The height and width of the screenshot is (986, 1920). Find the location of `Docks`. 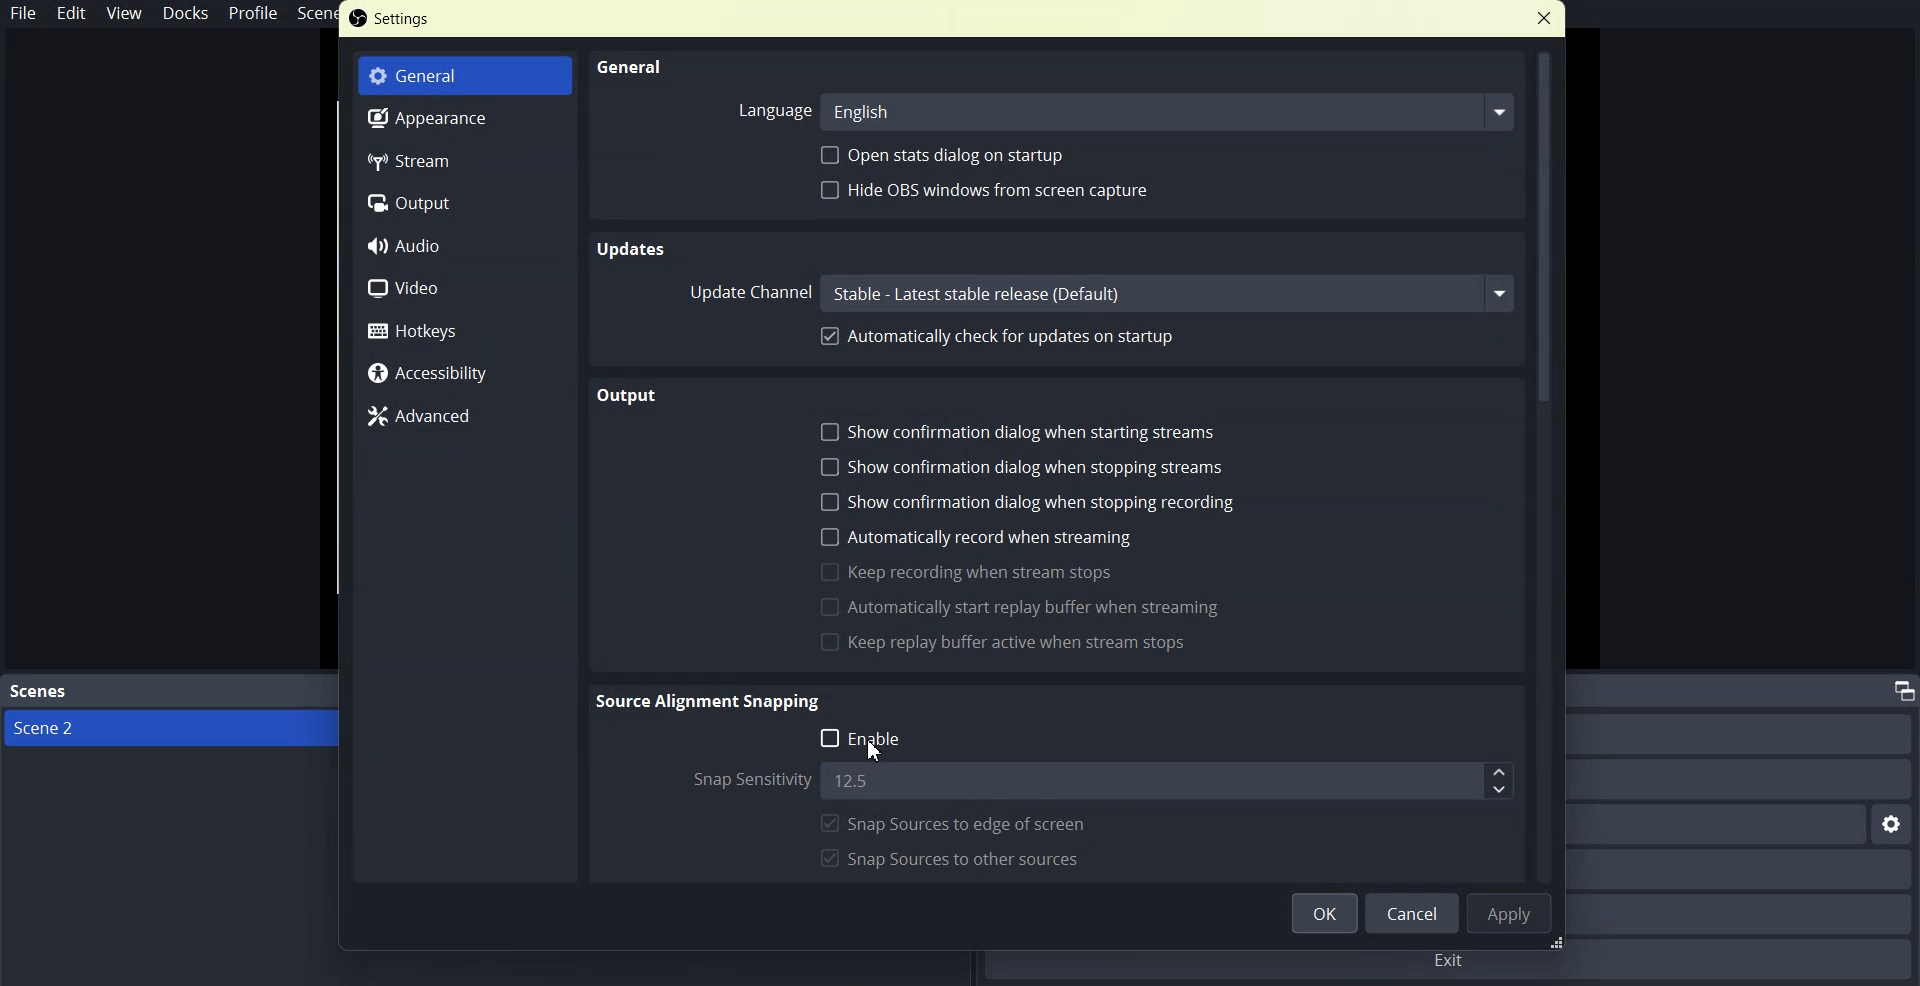

Docks is located at coordinates (185, 13).